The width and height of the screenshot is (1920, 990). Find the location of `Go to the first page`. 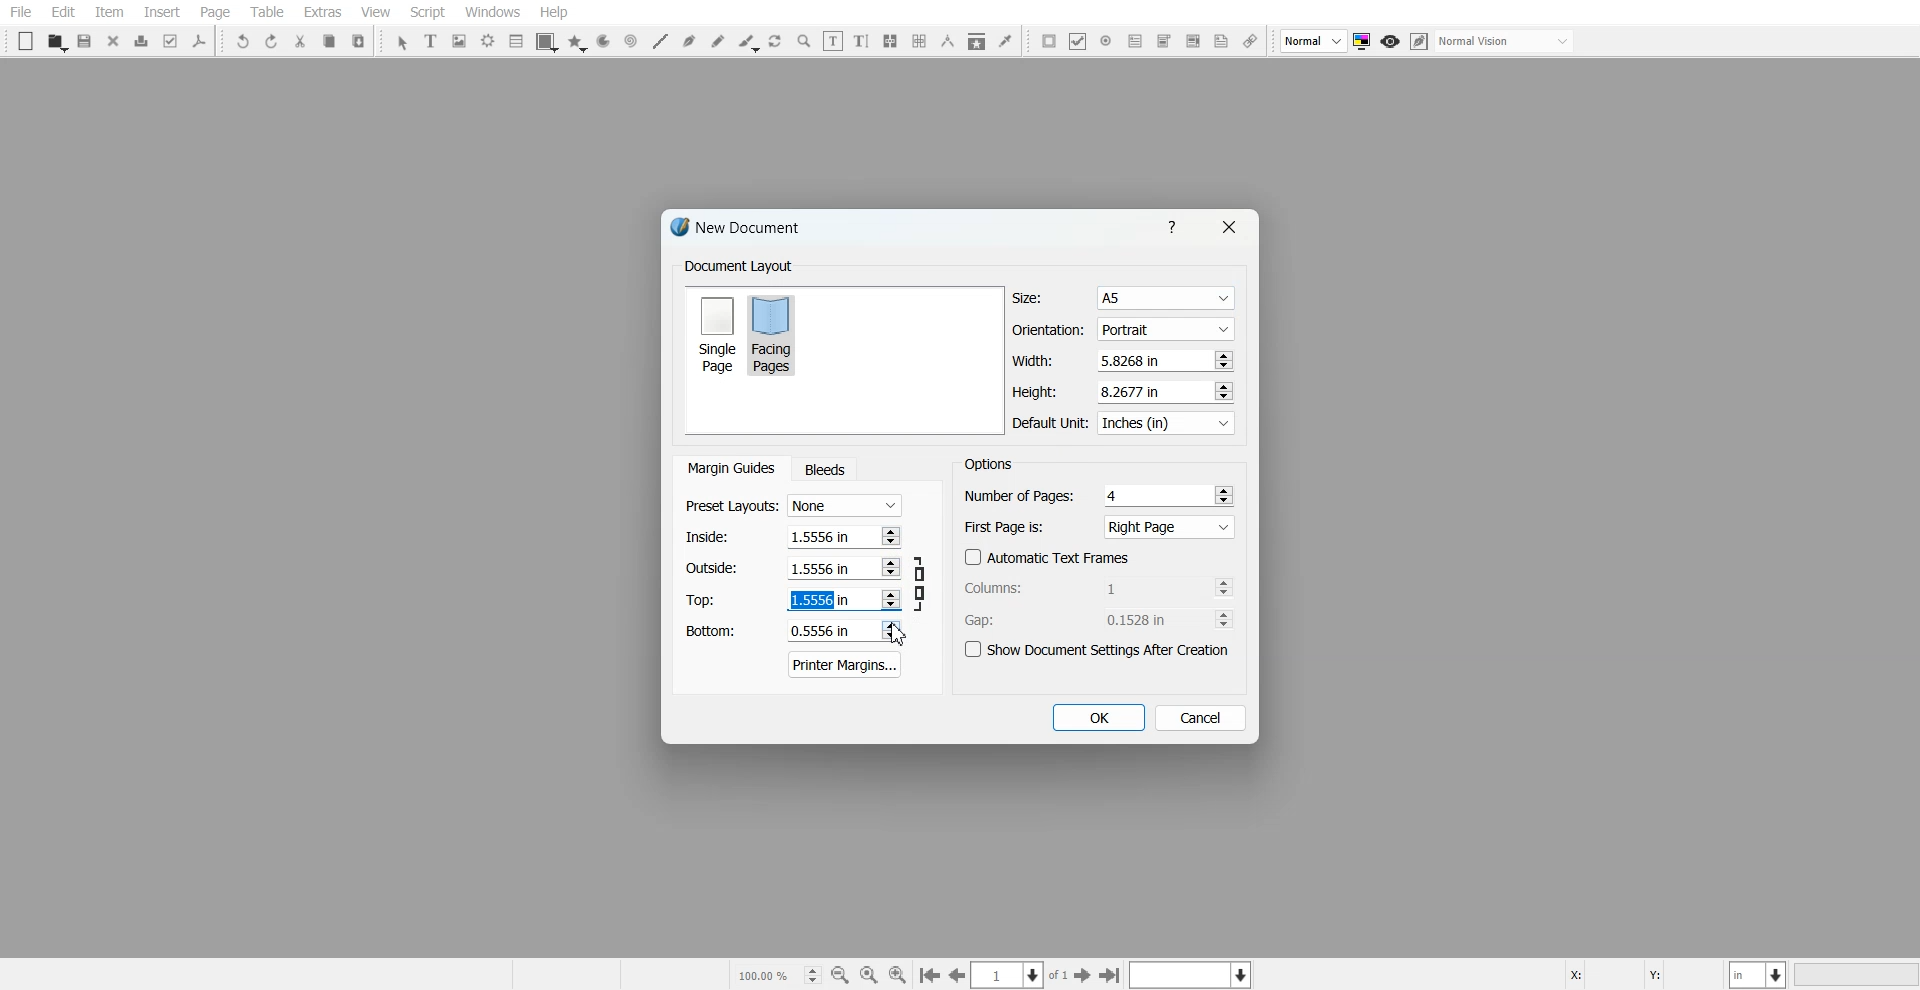

Go to the first page is located at coordinates (1112, 975).